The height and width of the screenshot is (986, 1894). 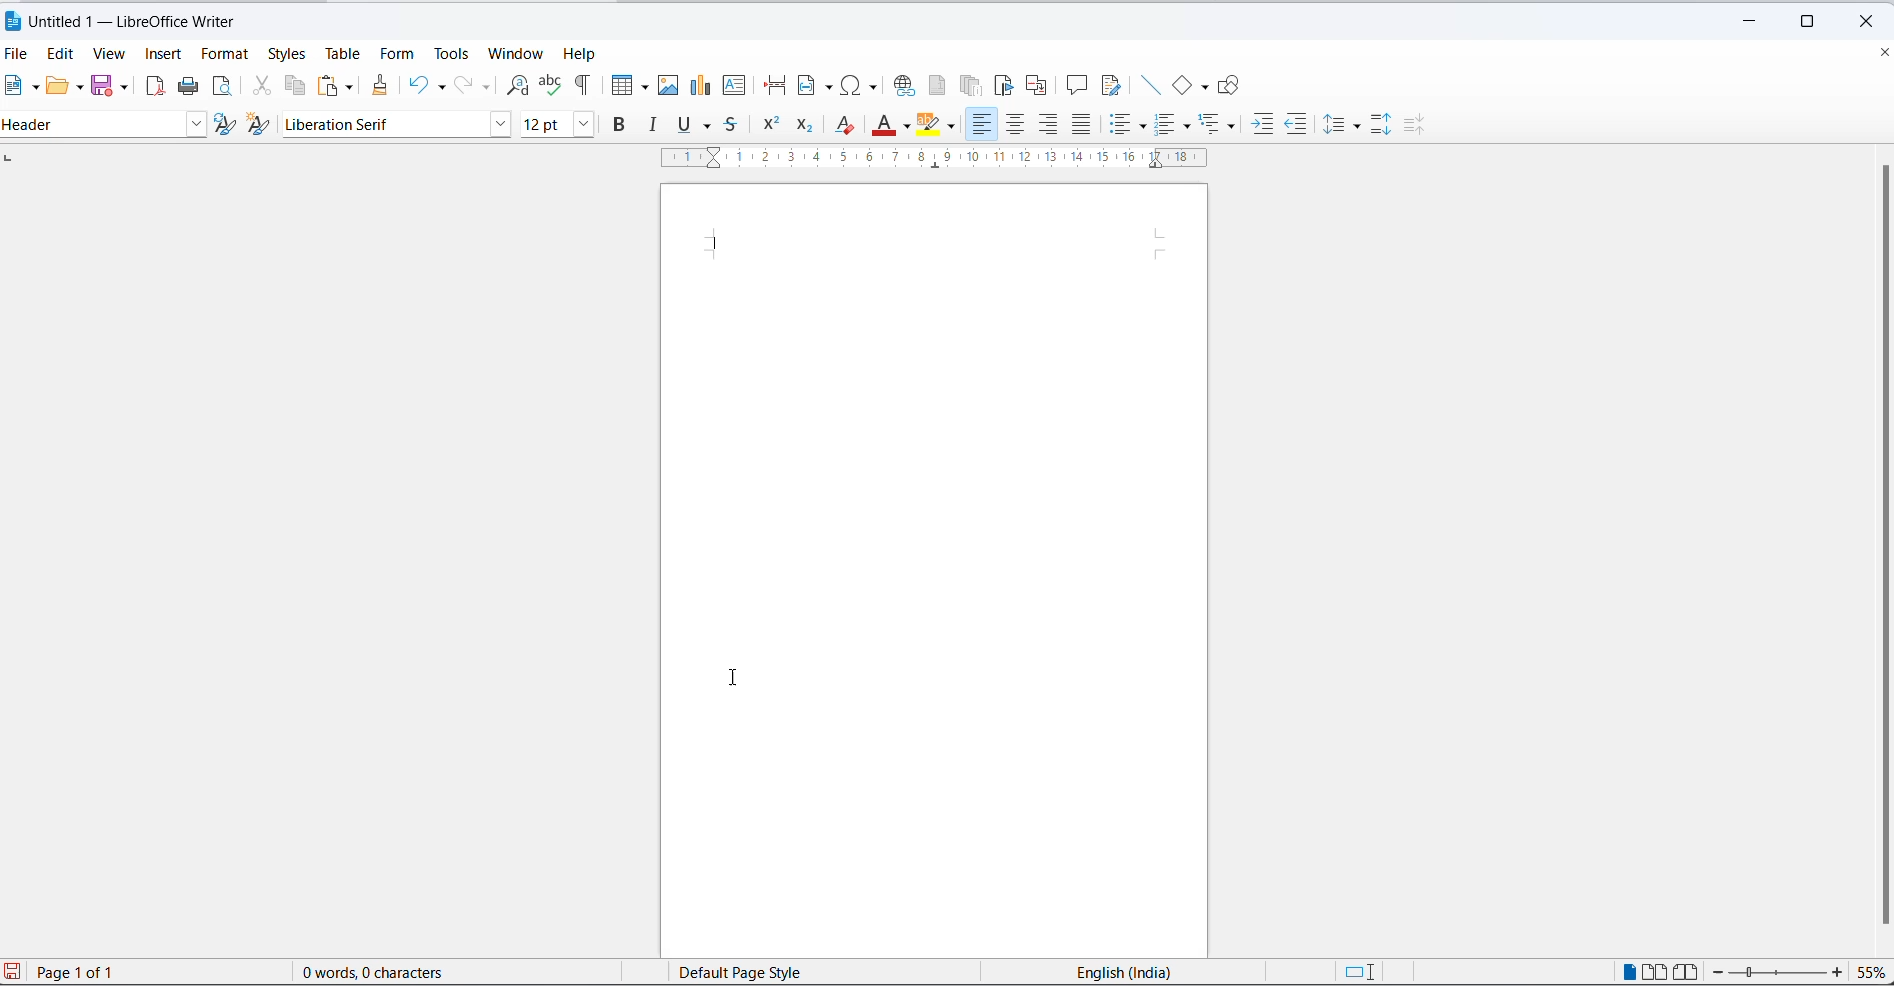 What do you see at coordinates (1042, 85) in the screenshot?
I see `insert cross-reference` at bounding box center [1042, 85].